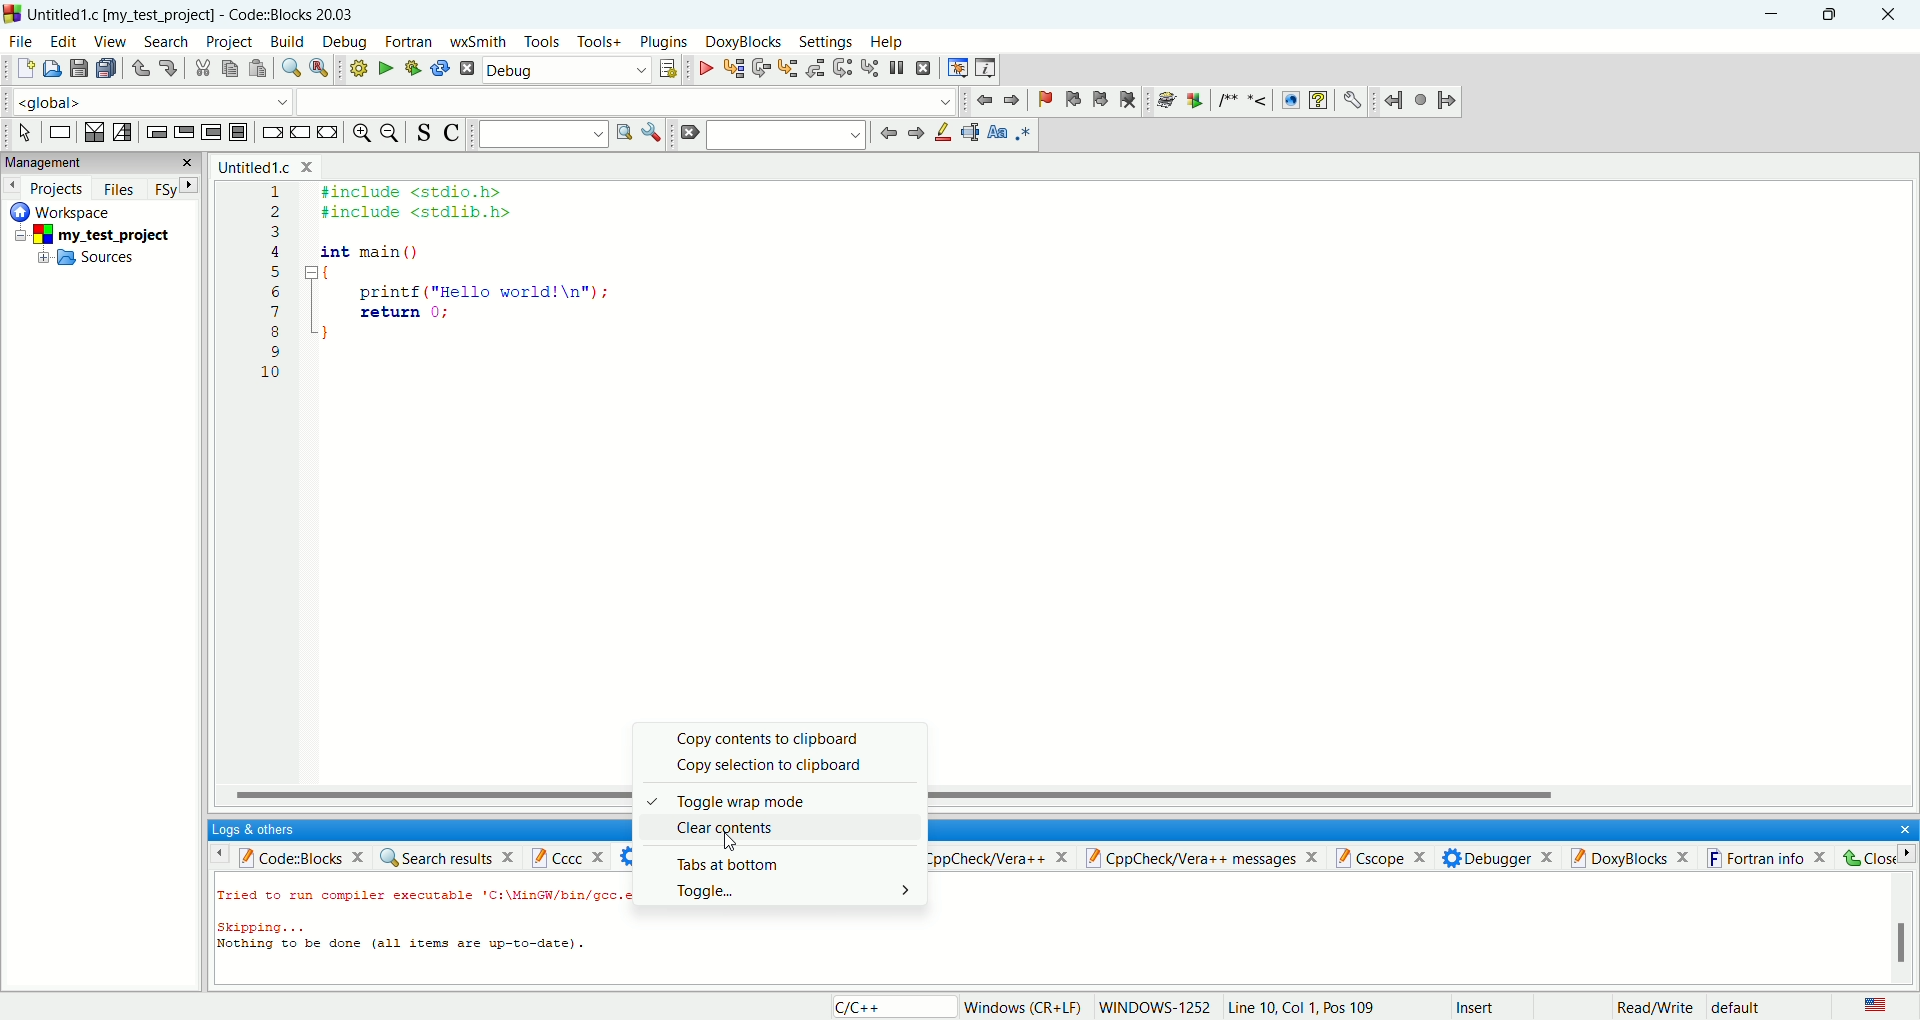 This screenshot has width=1920, height=1020. Describe the element at coordinates (815, 68) in the screenshot. I see `step out` at that location.